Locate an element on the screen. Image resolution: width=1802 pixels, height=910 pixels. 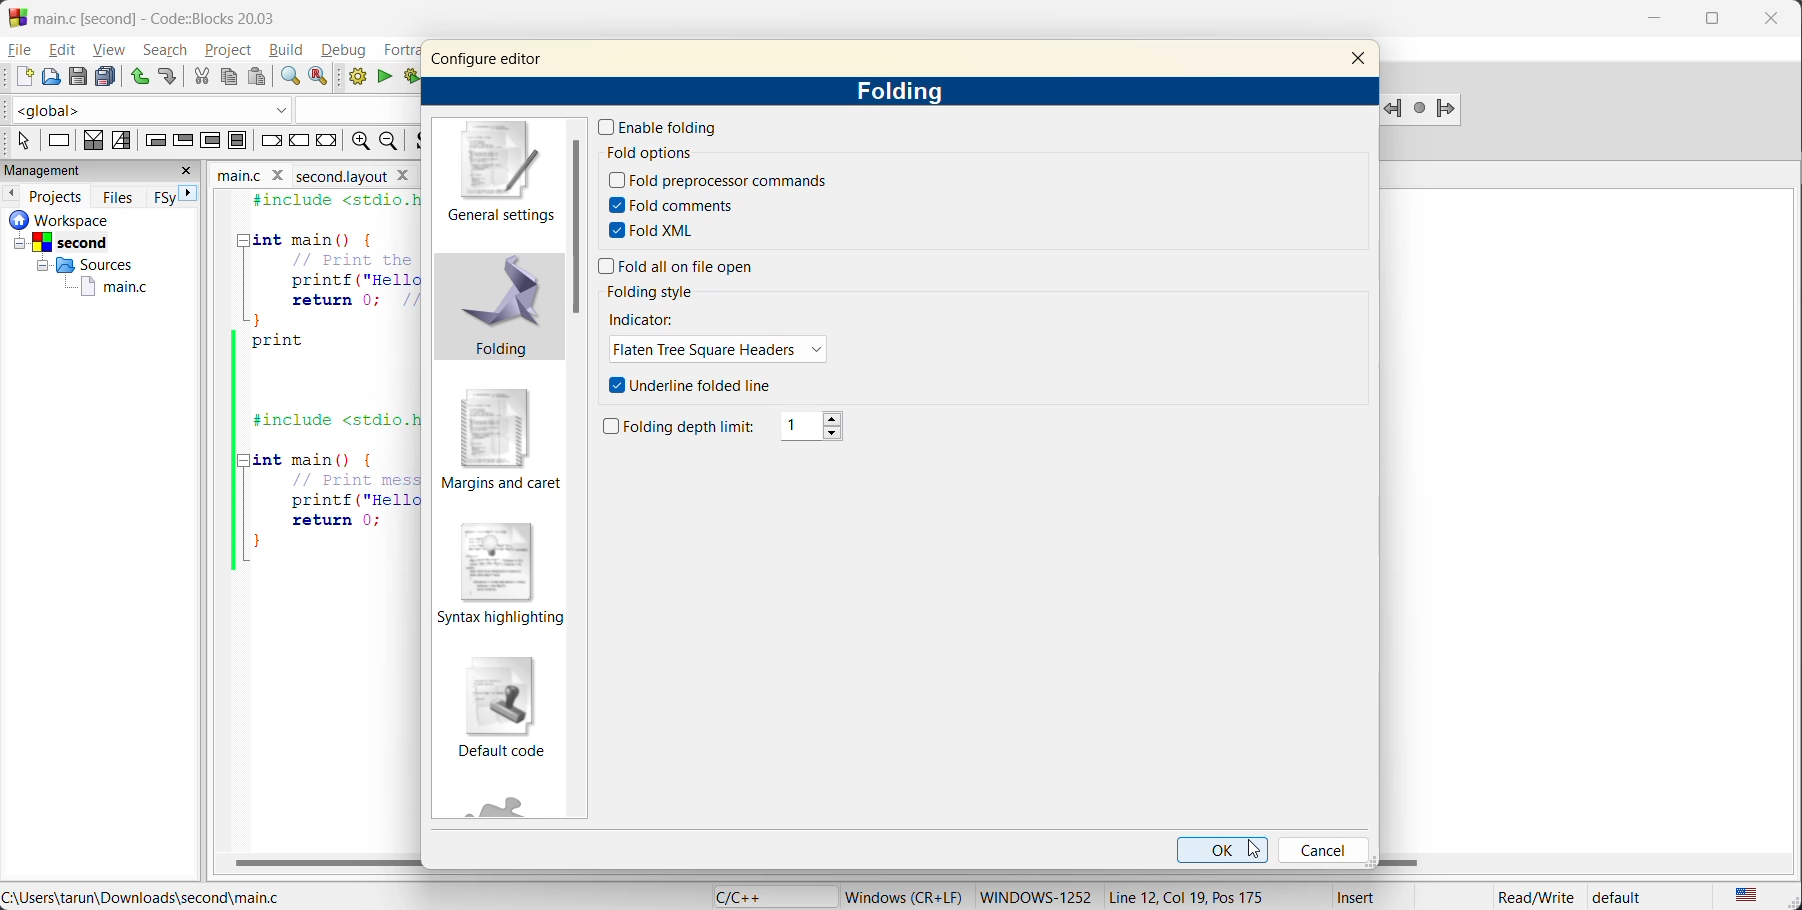
exit condition loop is located at coordinates (180, 140).